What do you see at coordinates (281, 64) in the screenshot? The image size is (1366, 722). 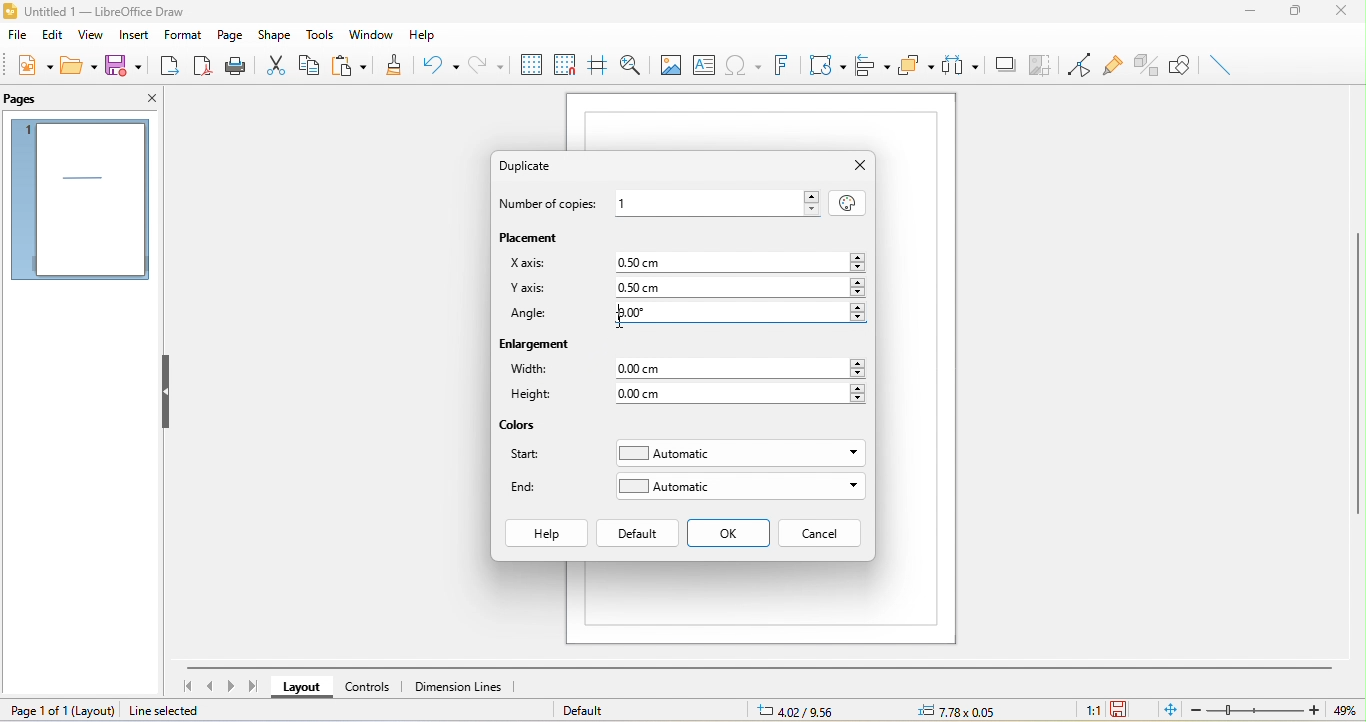 I see `cut` at bounding box center [281, 64].